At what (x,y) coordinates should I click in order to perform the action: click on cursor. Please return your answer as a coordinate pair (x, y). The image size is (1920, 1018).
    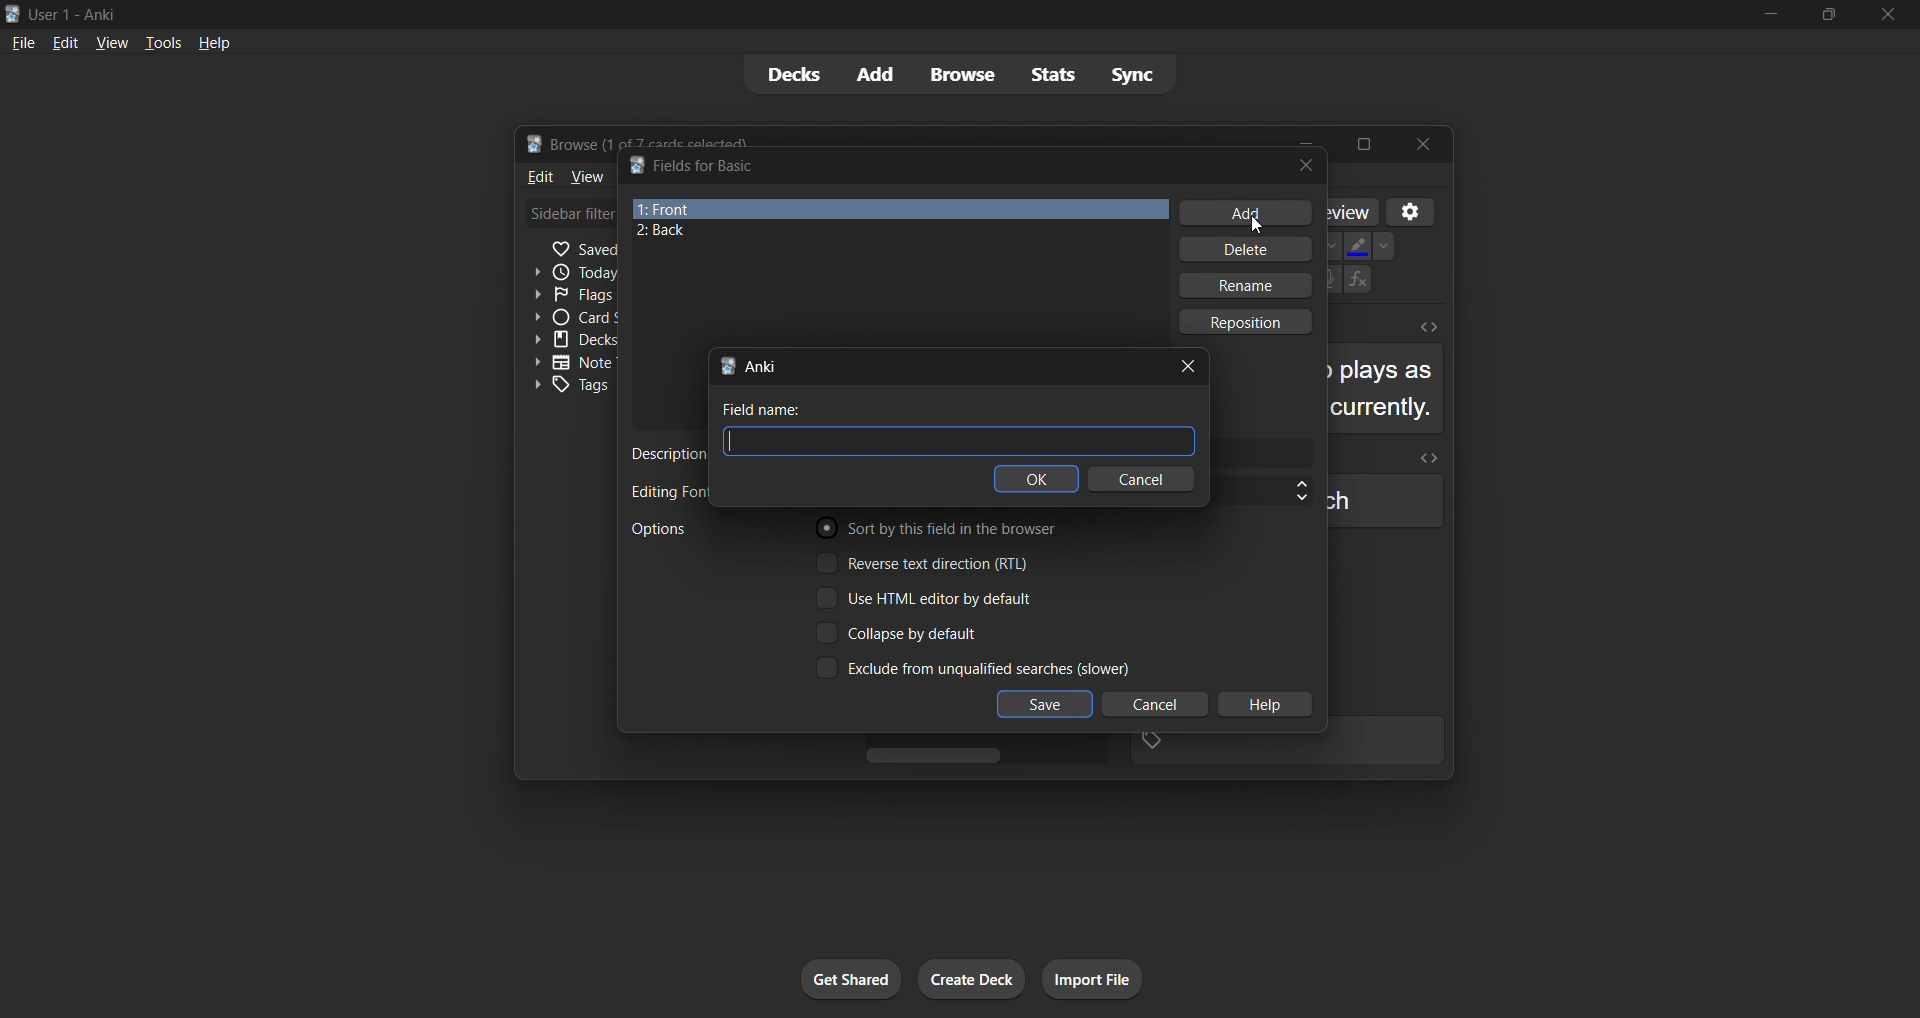
    Looking at the image, I should click on (1263, 221).